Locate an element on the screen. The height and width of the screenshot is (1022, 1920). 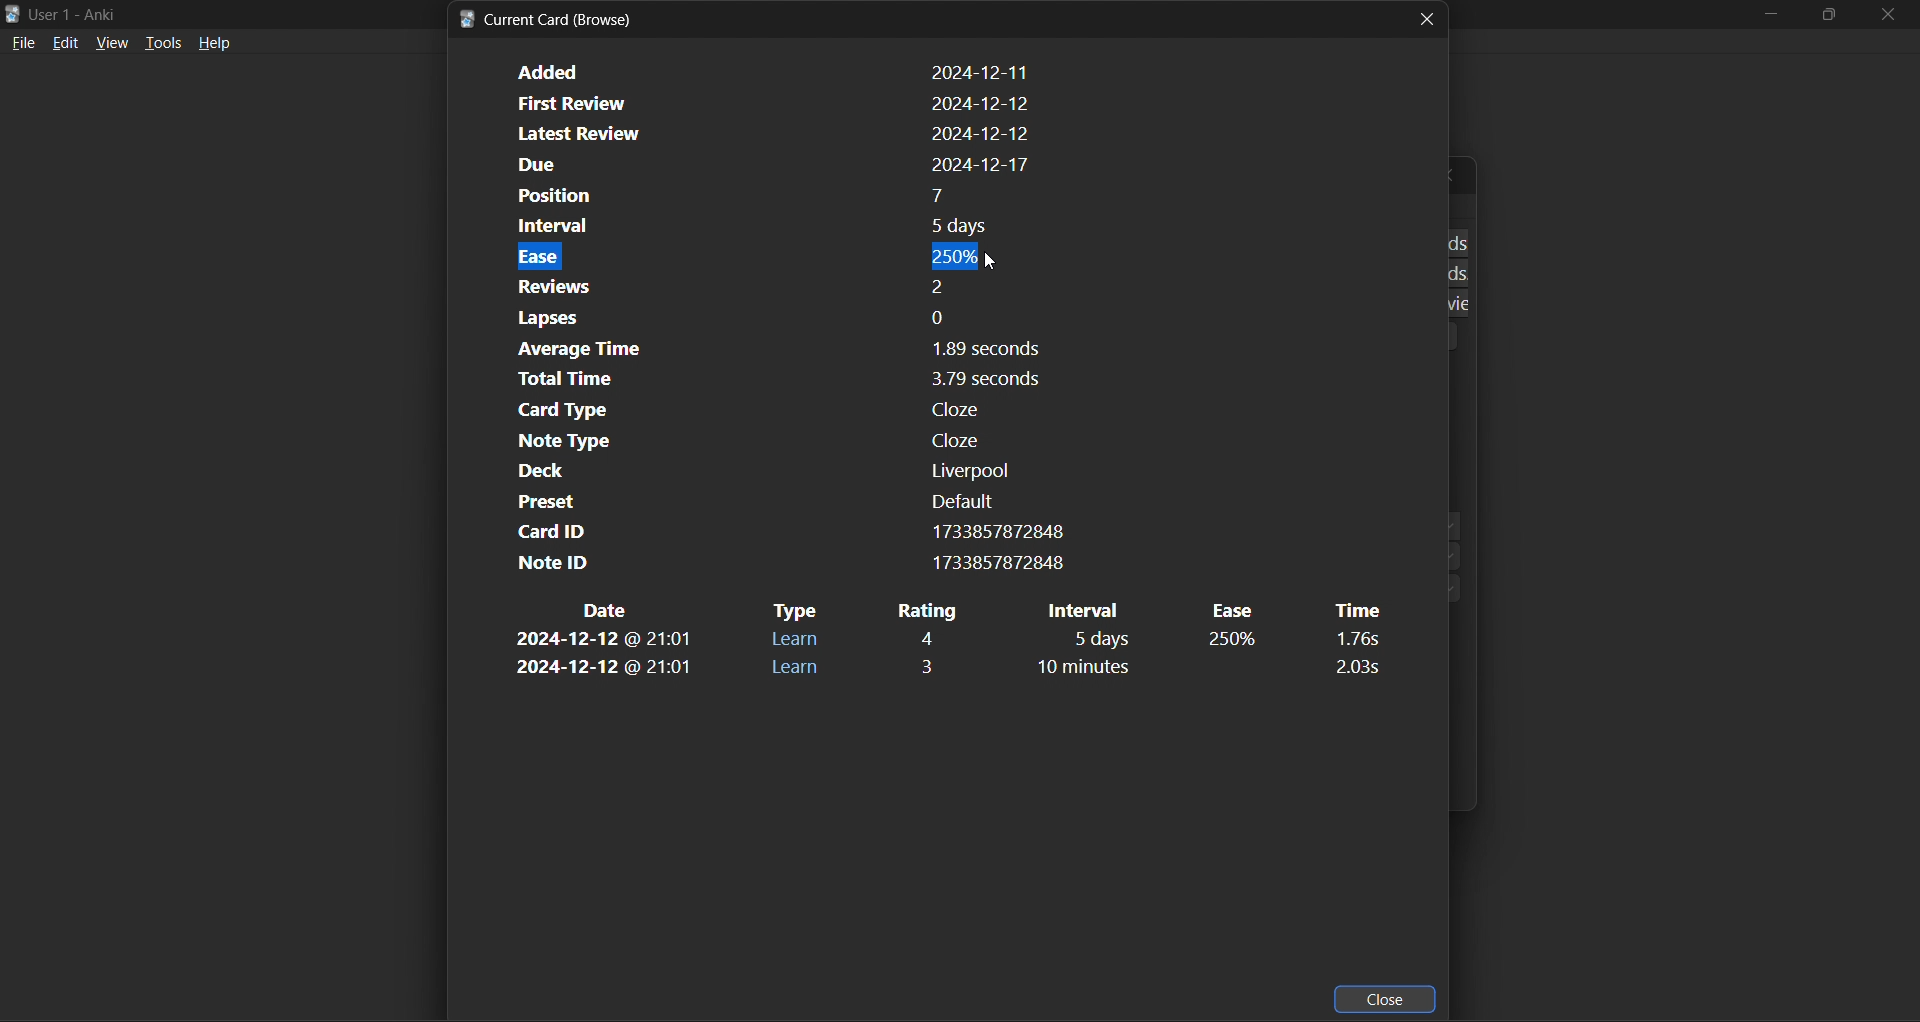
note id is located at coordinates (784, 563).